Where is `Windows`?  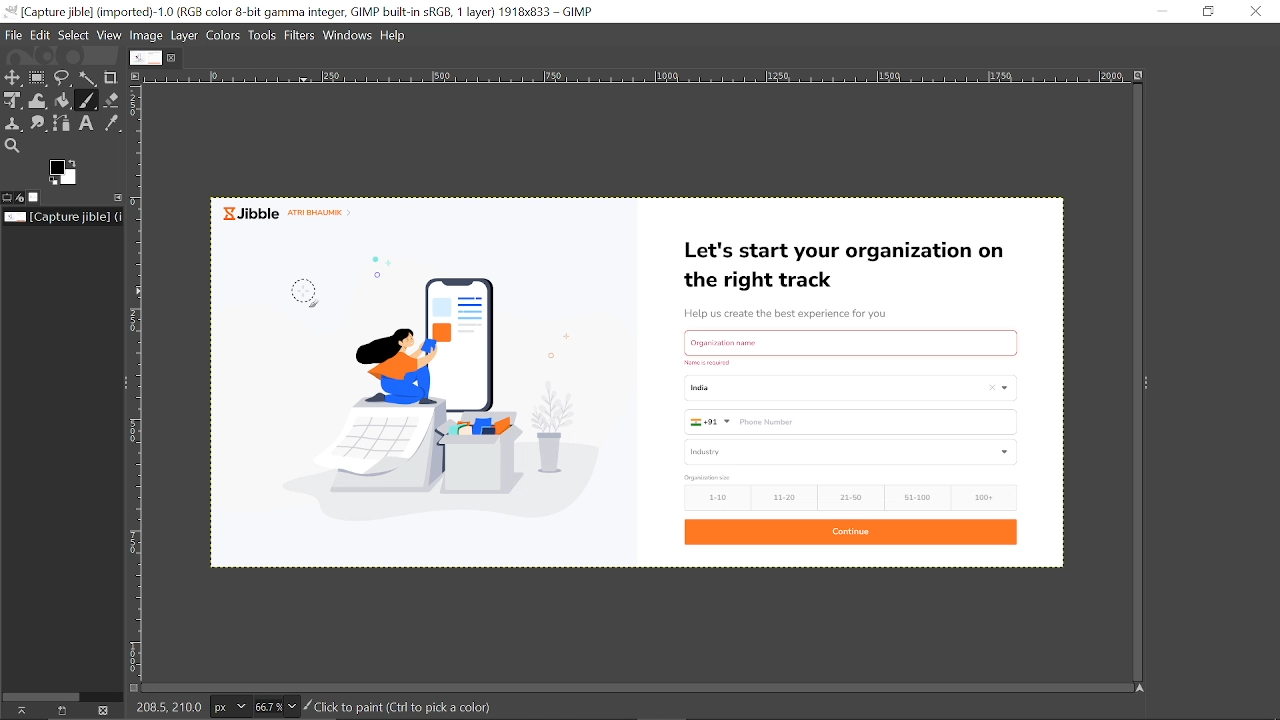 Windows is located at coordinates (349, 36).